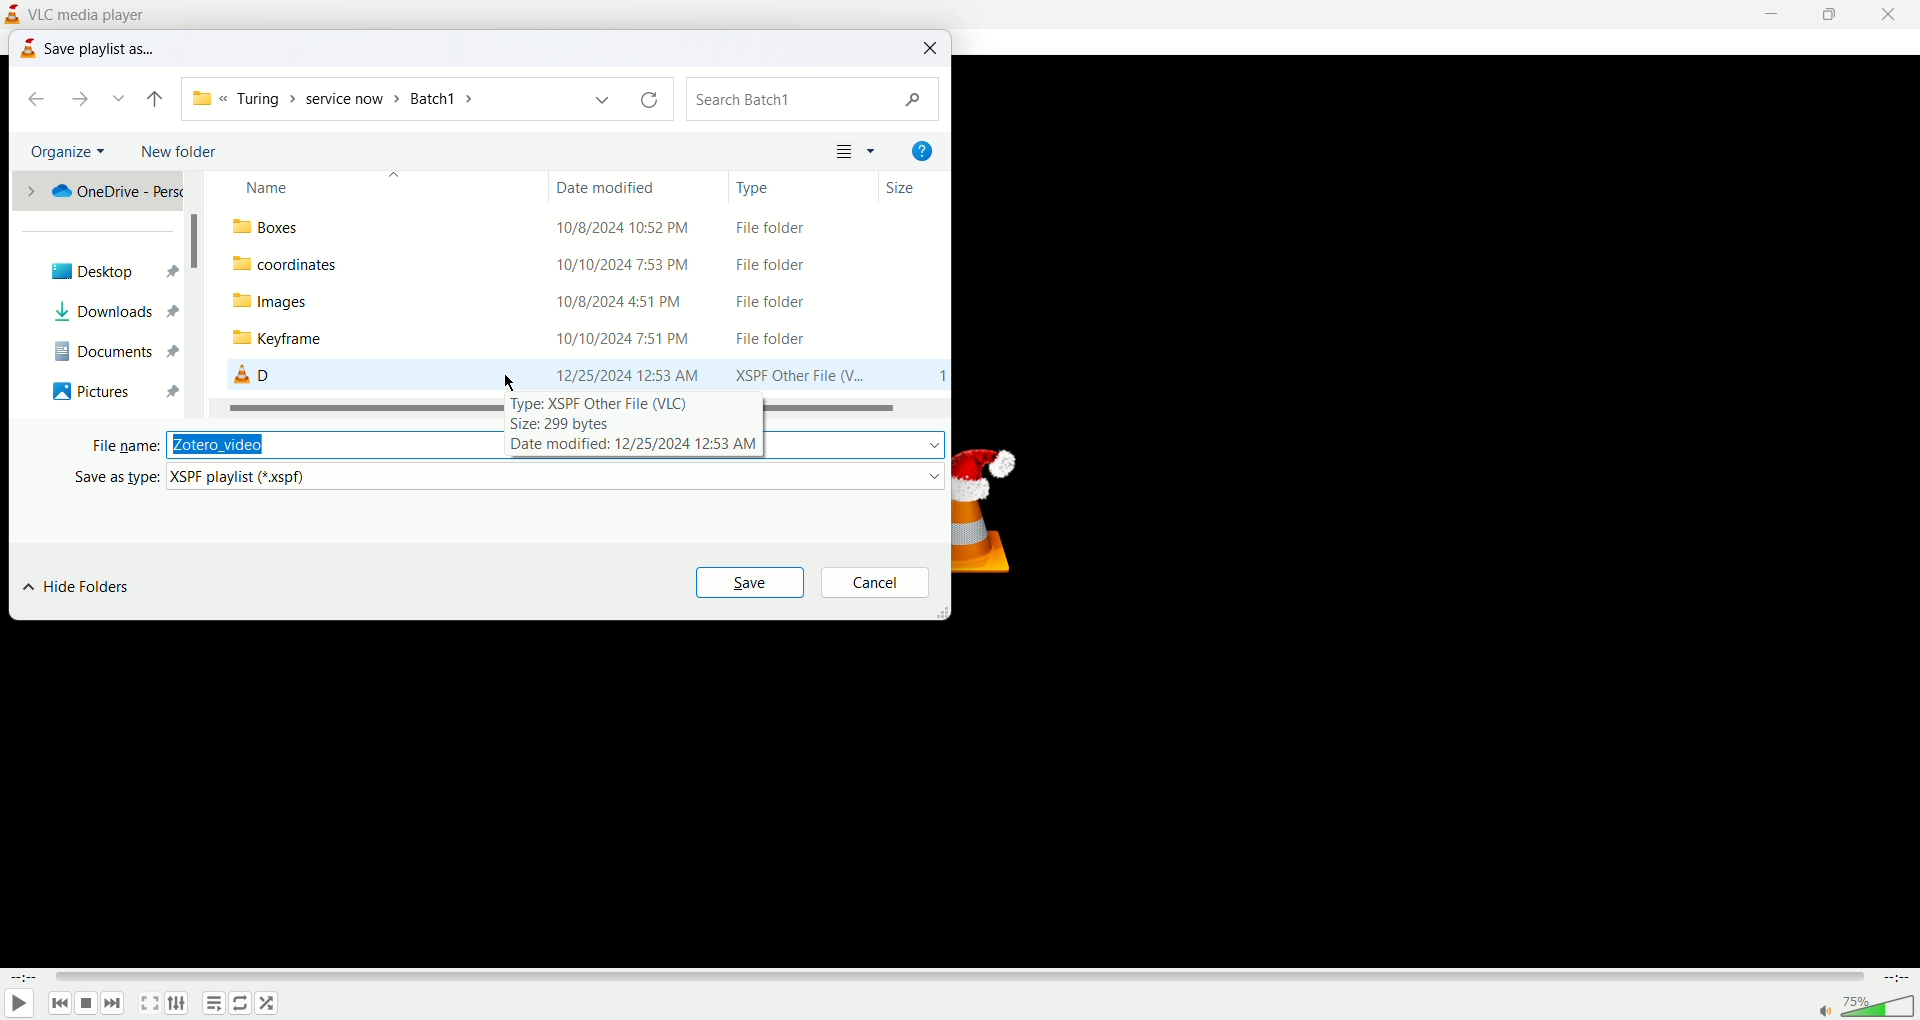 The image size is (1920, 1020). I want to click on name, so click(336, 183).